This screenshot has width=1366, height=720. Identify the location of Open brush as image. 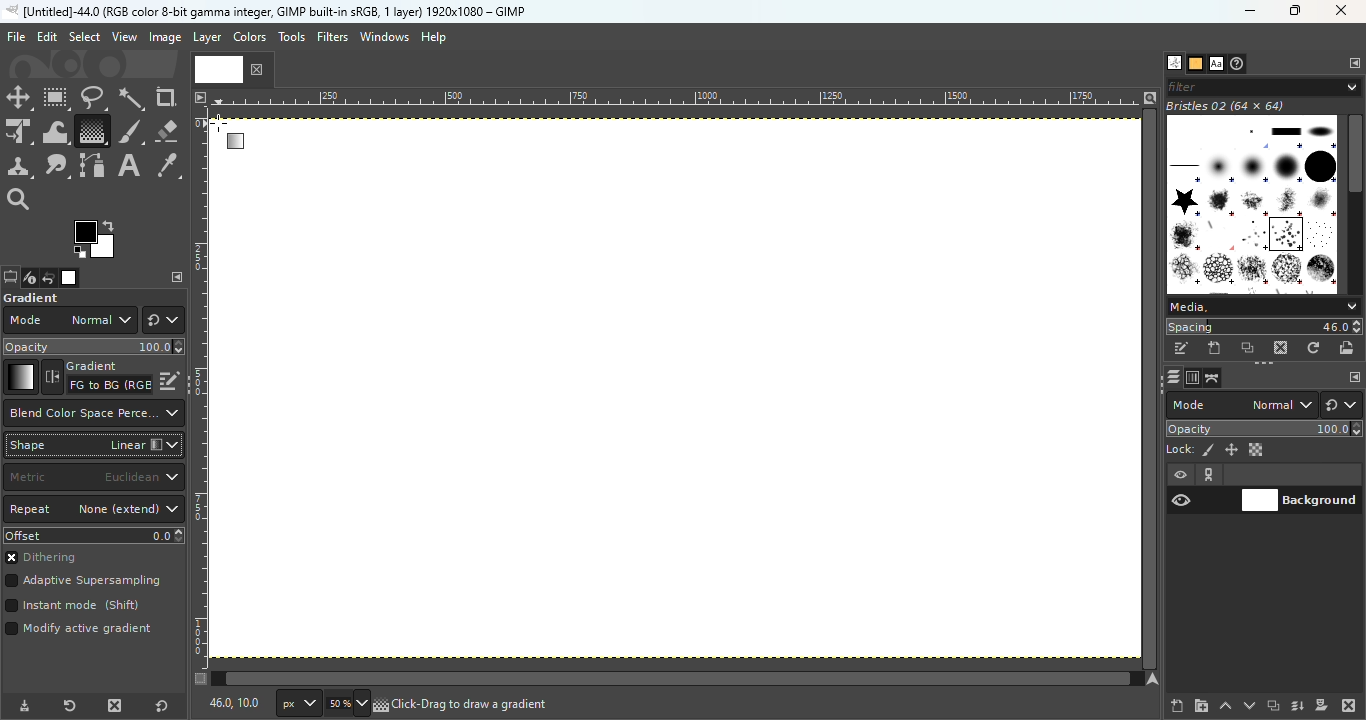
(1348, 347).